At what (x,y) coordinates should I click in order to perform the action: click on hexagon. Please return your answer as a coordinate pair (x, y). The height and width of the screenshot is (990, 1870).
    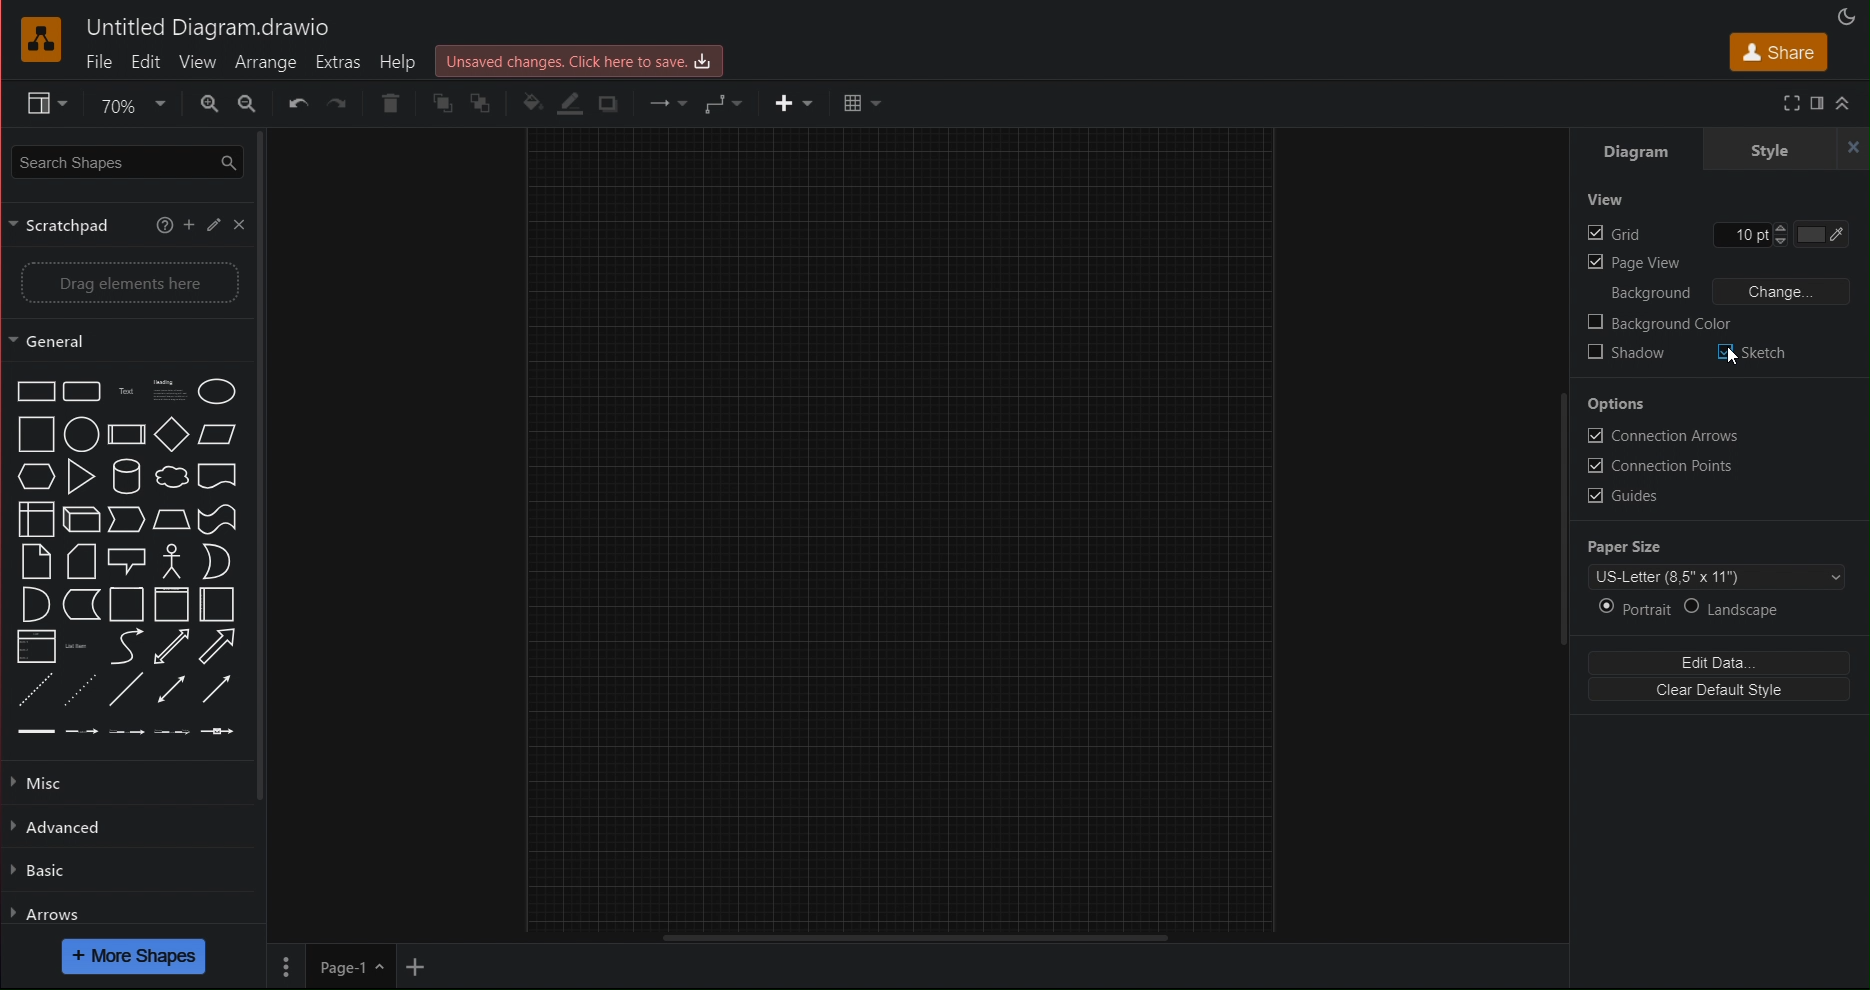
    Looking at the image, I should click on (36, 478).